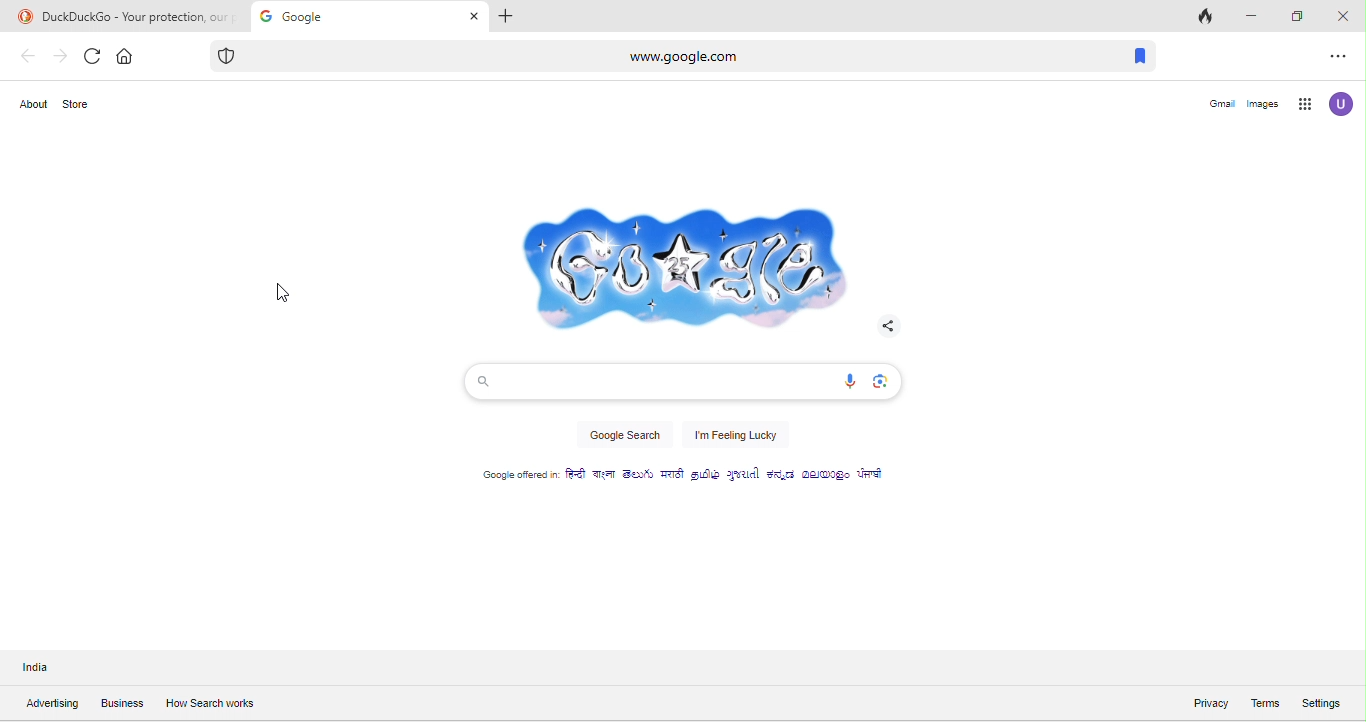  What do you see at coordinates (606, 55) in the screenshot?
I see `www.google.com` at bounding box center [606, 55].